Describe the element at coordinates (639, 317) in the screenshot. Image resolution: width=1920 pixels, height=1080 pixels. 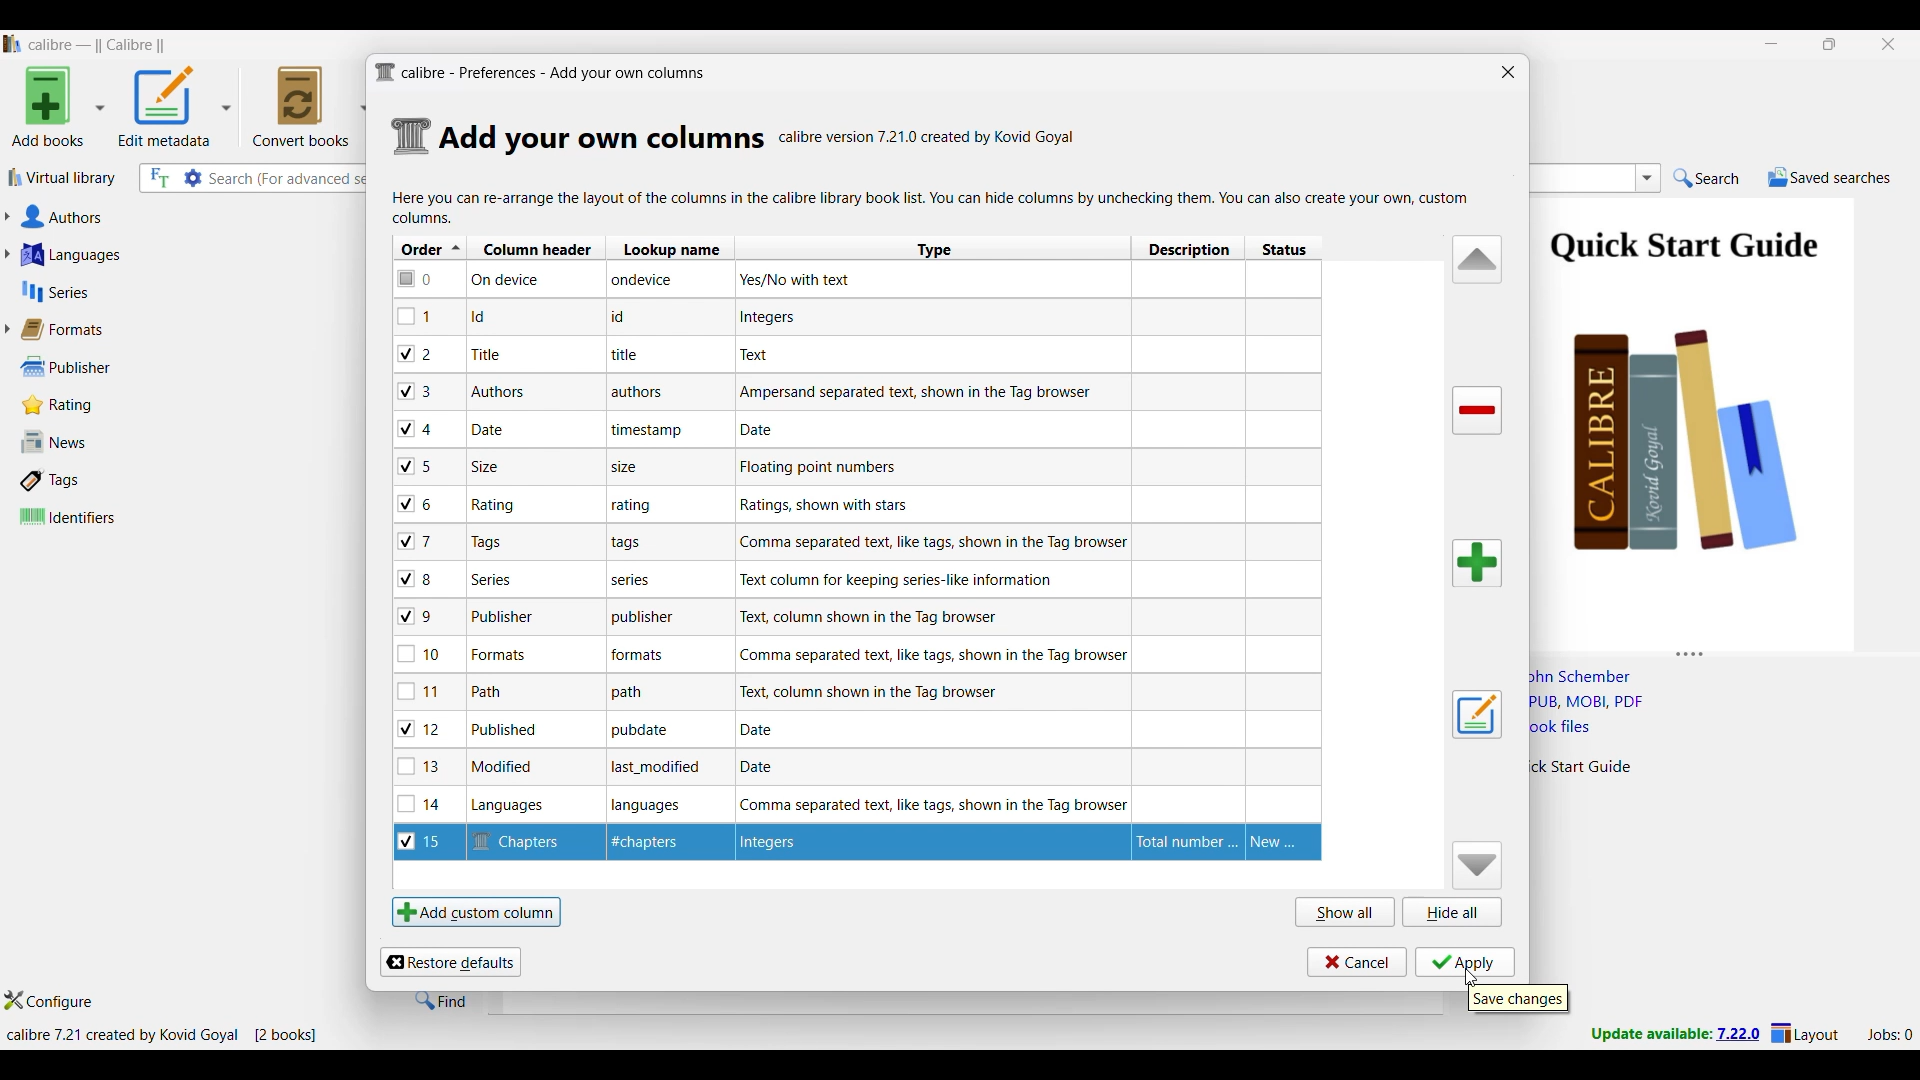
I see `note` at that location.